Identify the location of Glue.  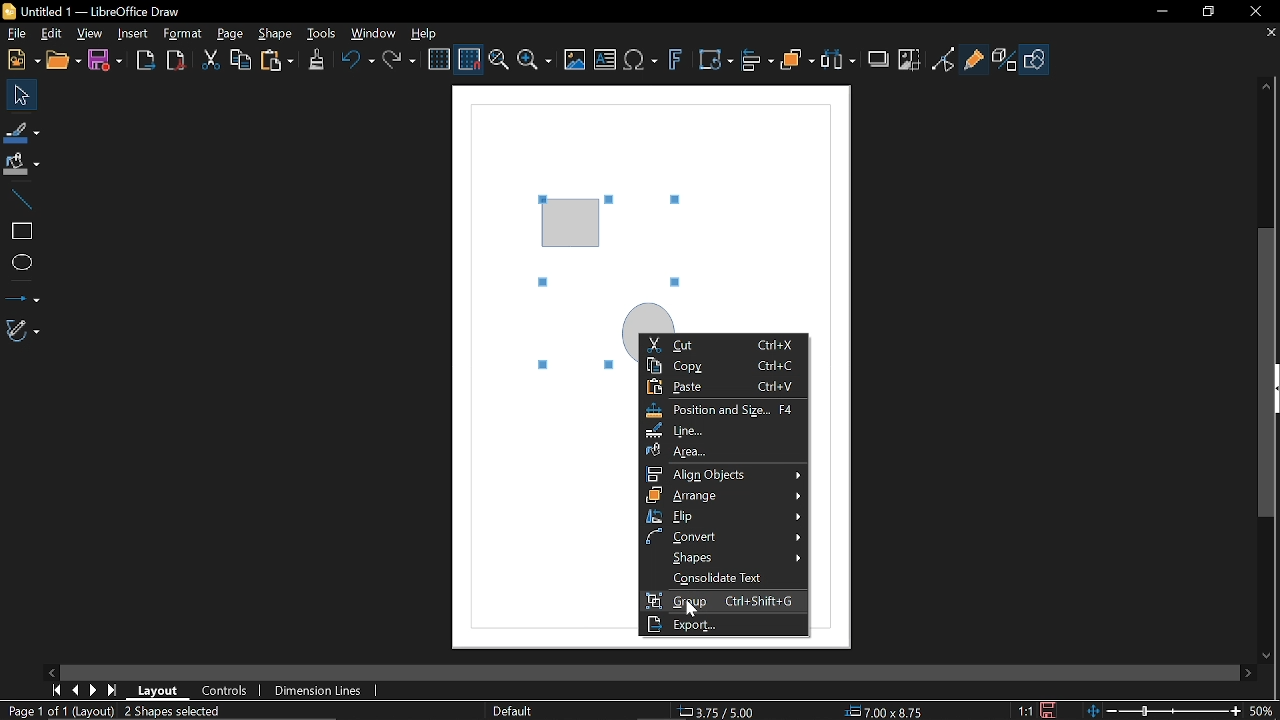
(974, 60).